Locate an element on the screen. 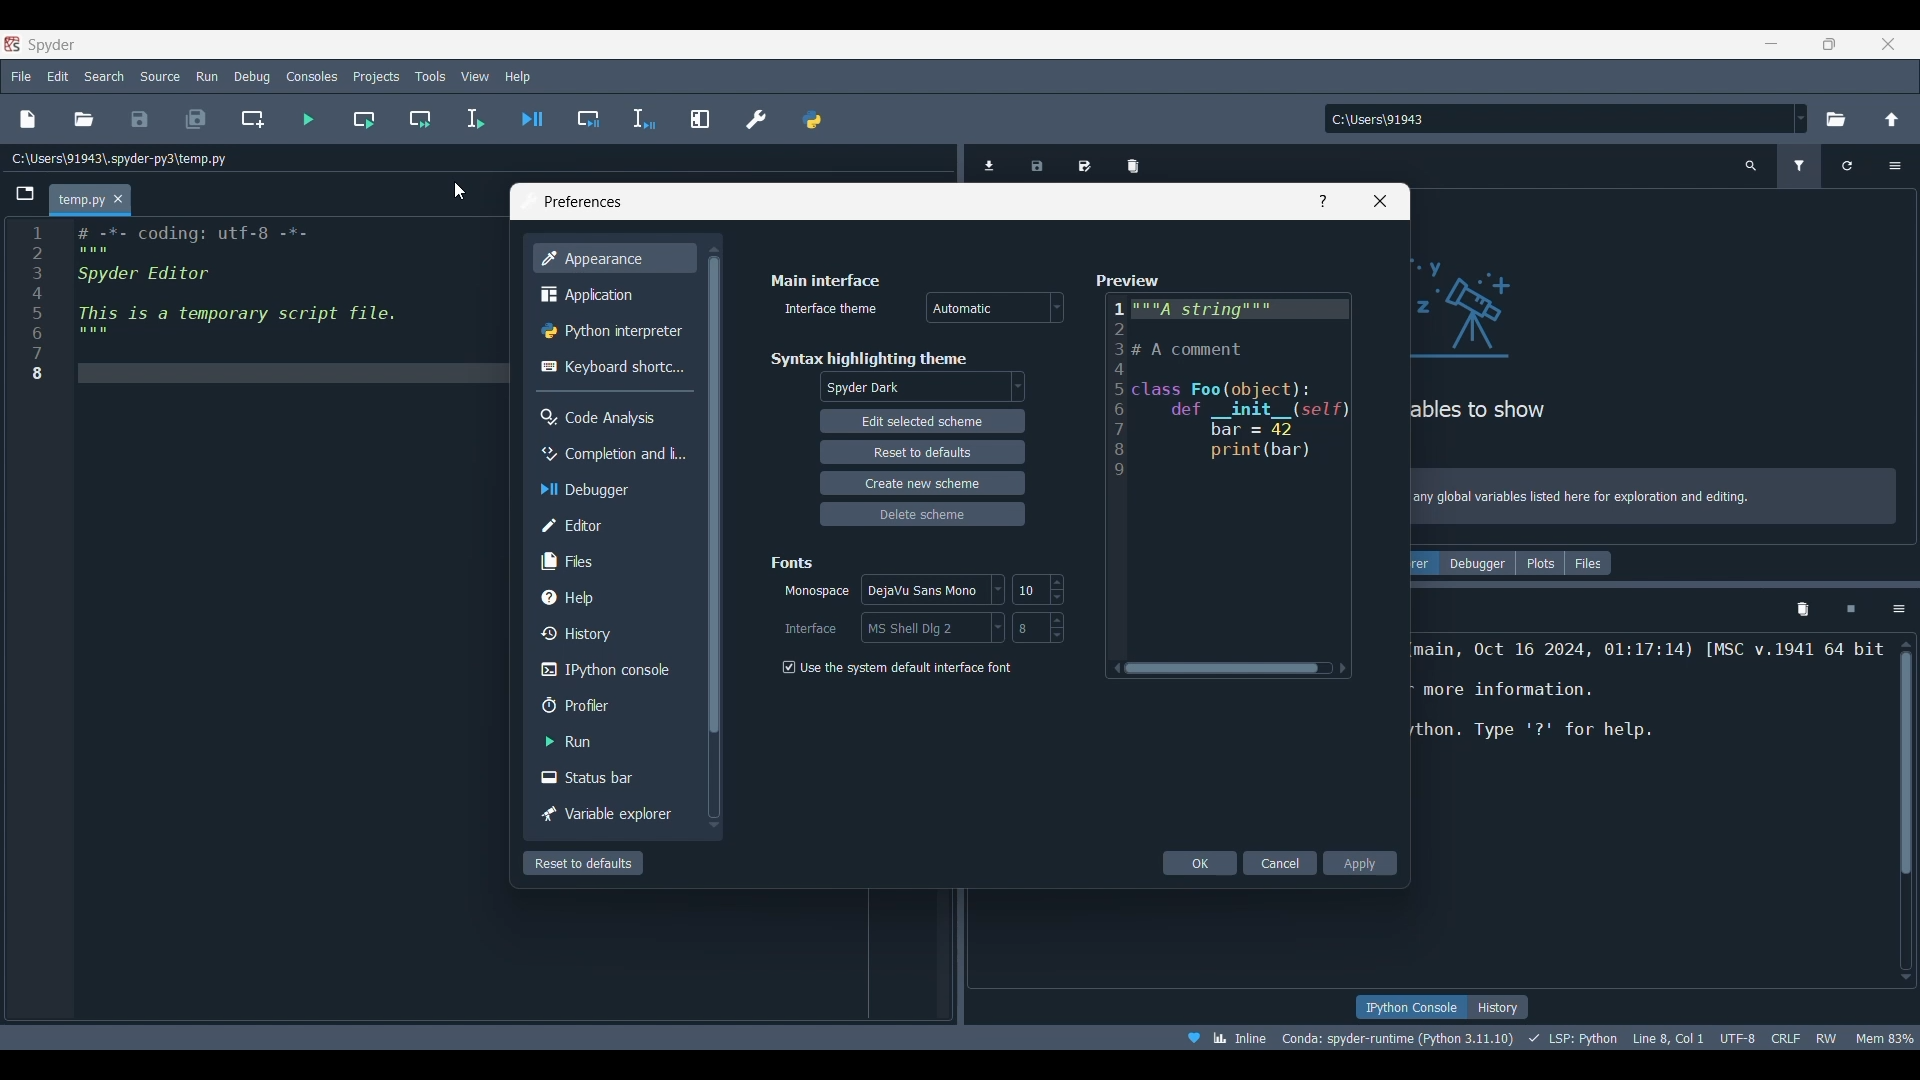  Search menu is located at coordinates (104, 76).